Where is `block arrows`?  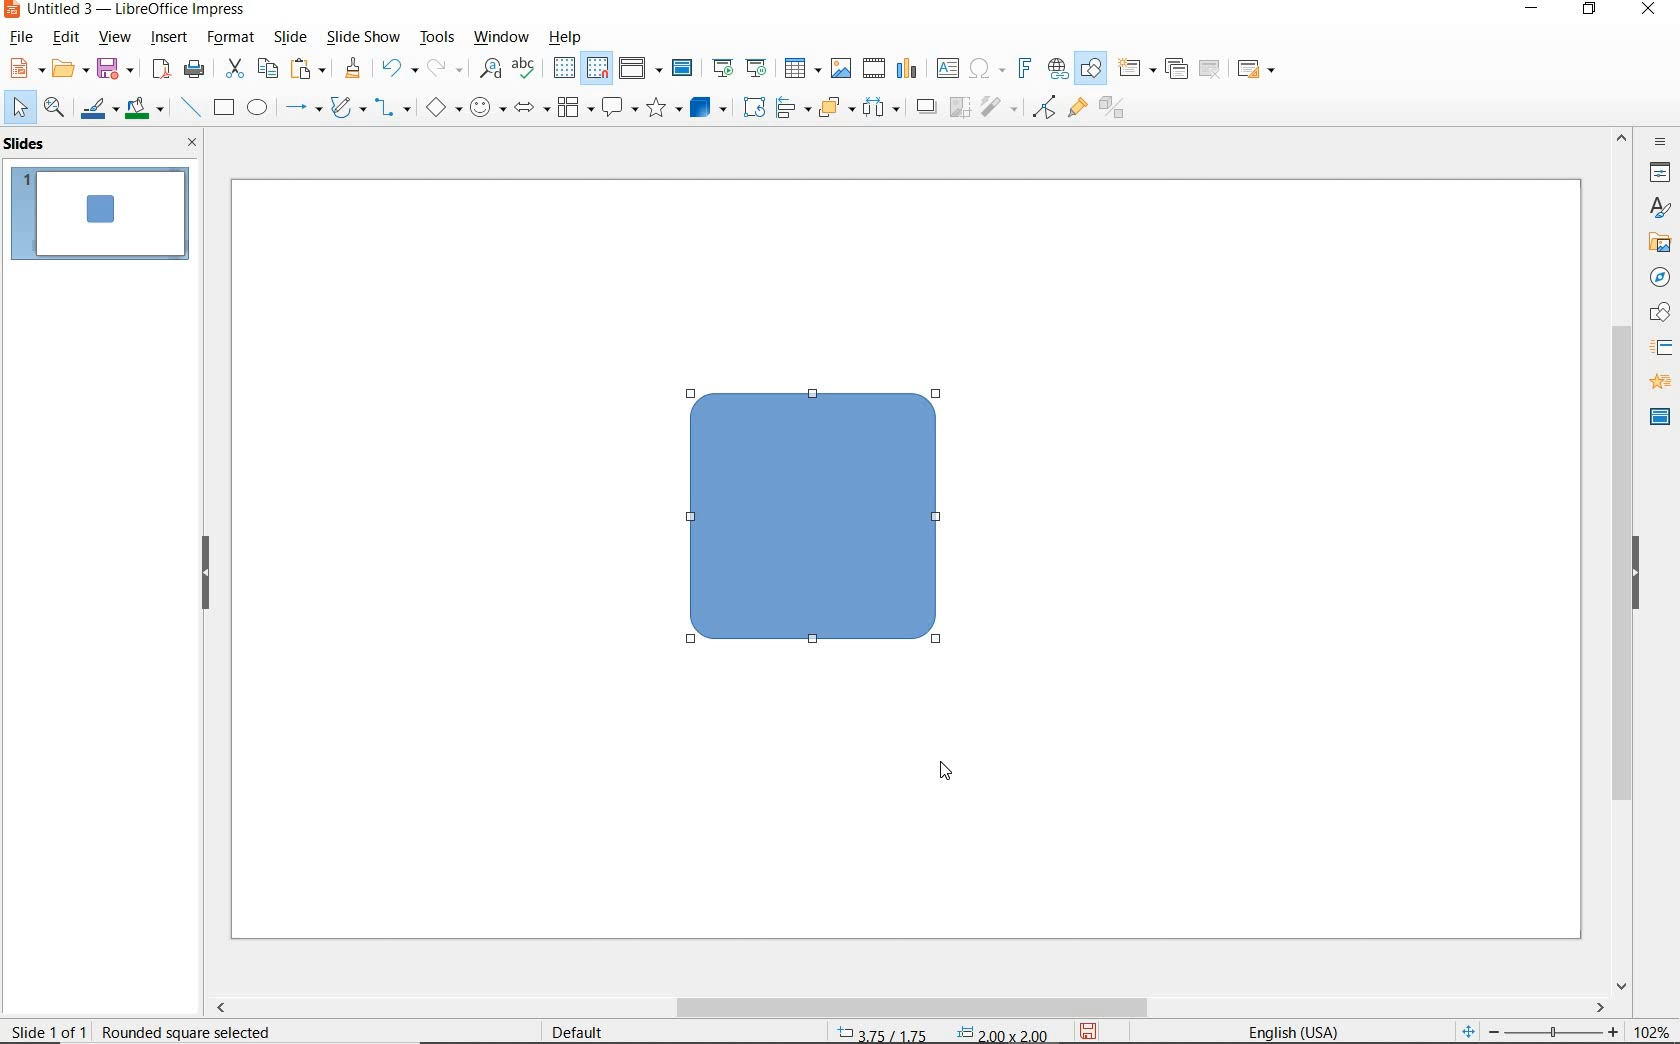 block arrows is located at coordinates (532, 110).